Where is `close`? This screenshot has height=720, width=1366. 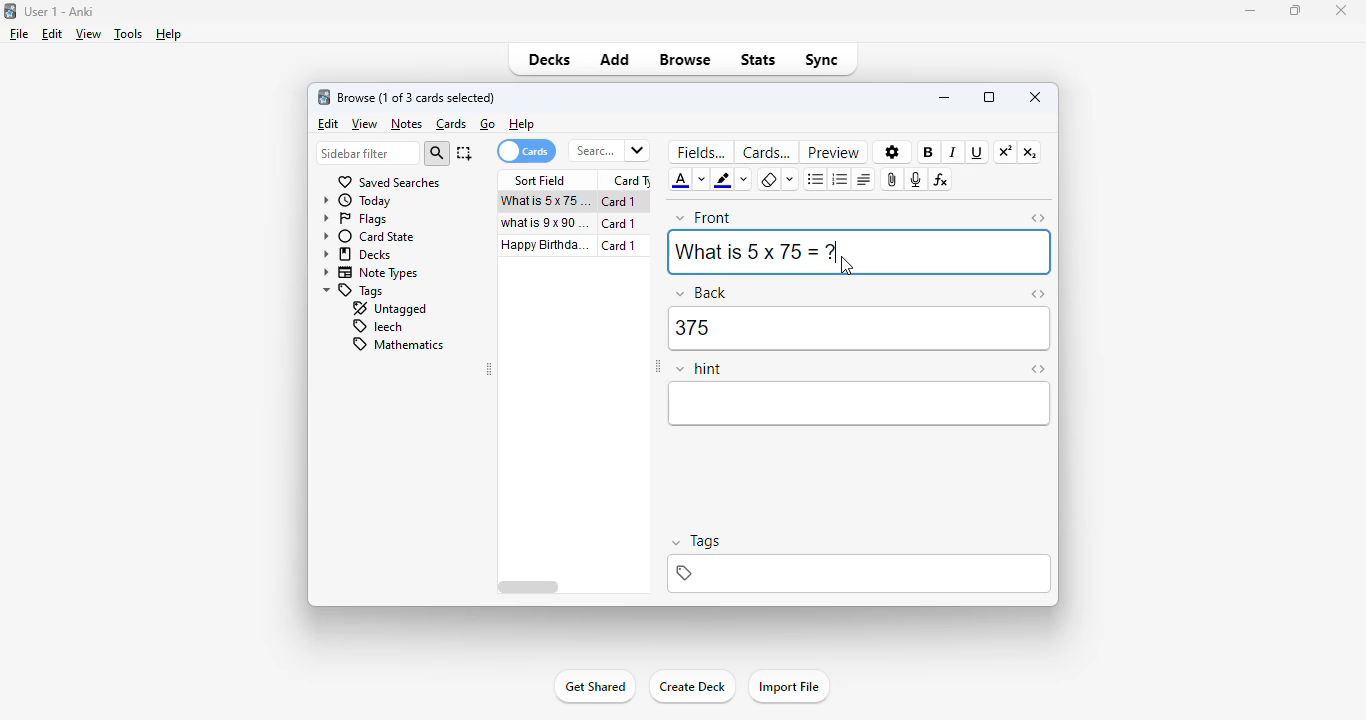
close is located at coordinates (1035, 98).